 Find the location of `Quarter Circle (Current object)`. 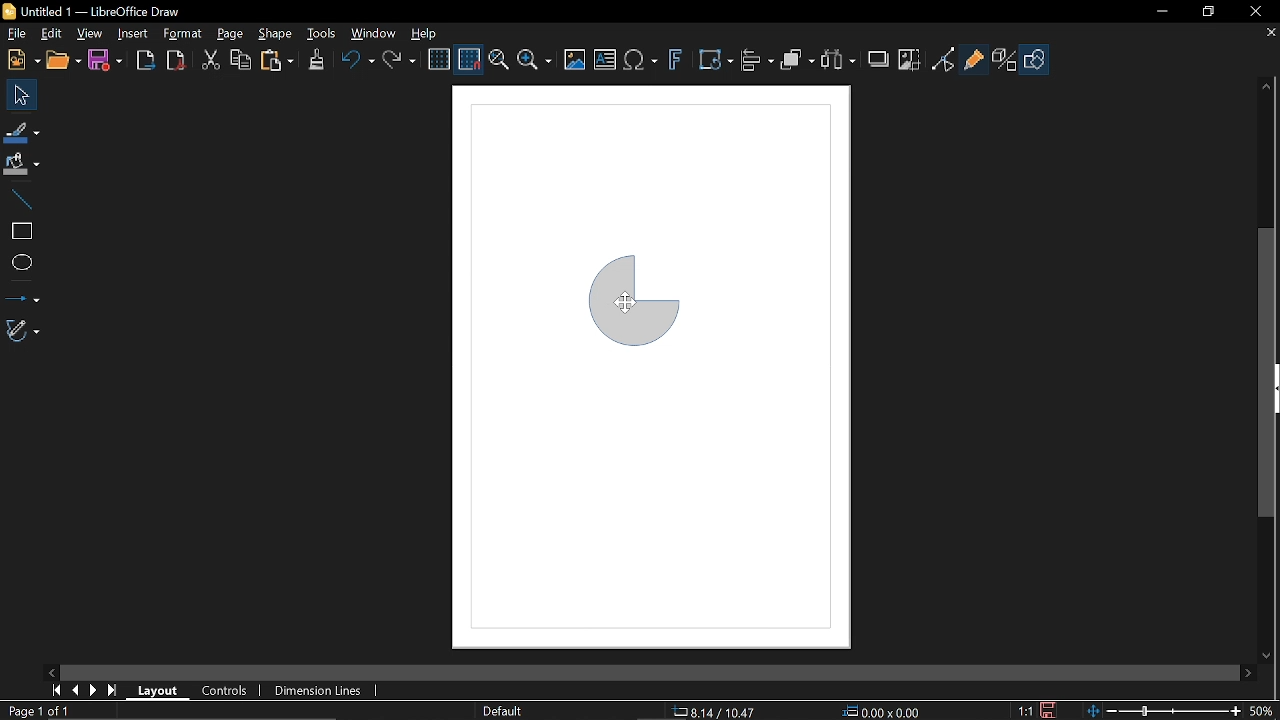

Quarter Circle (Current object) is located at coordinates (640, 303).